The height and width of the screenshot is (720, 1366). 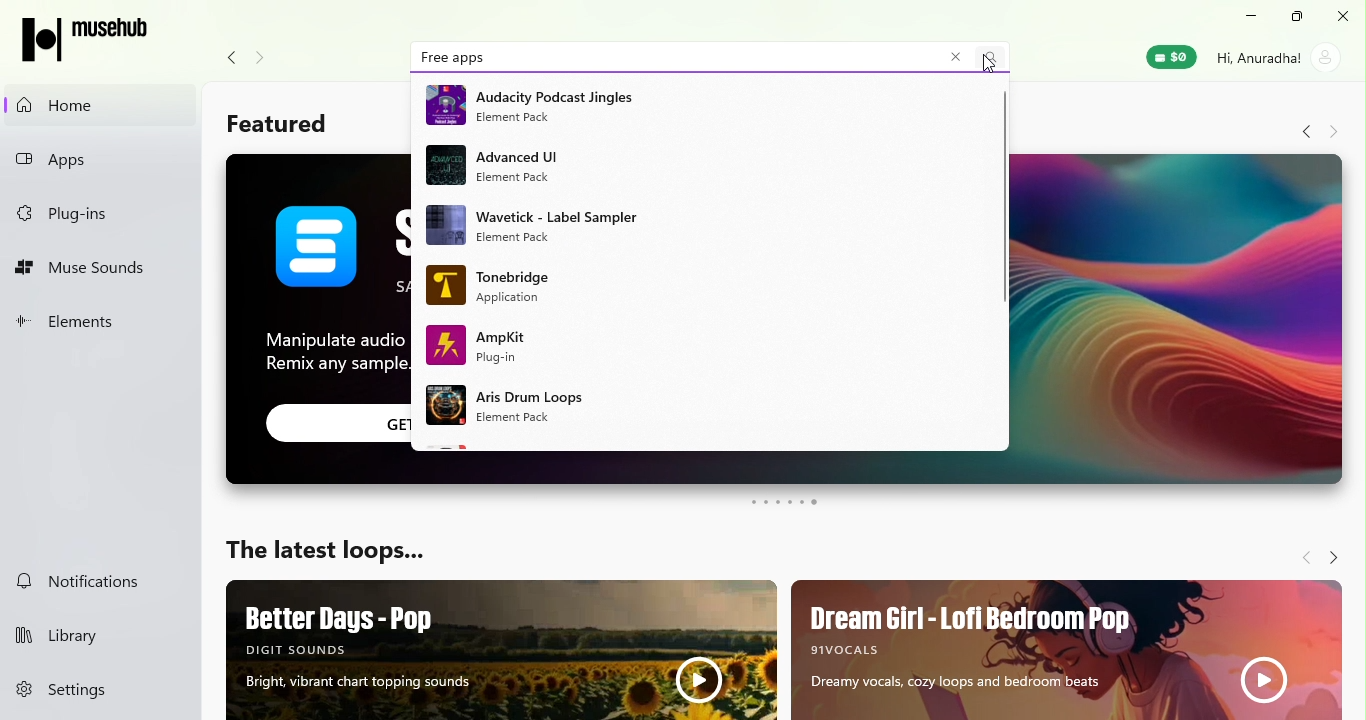 I want to click on Library, so click(x=95, y=637).